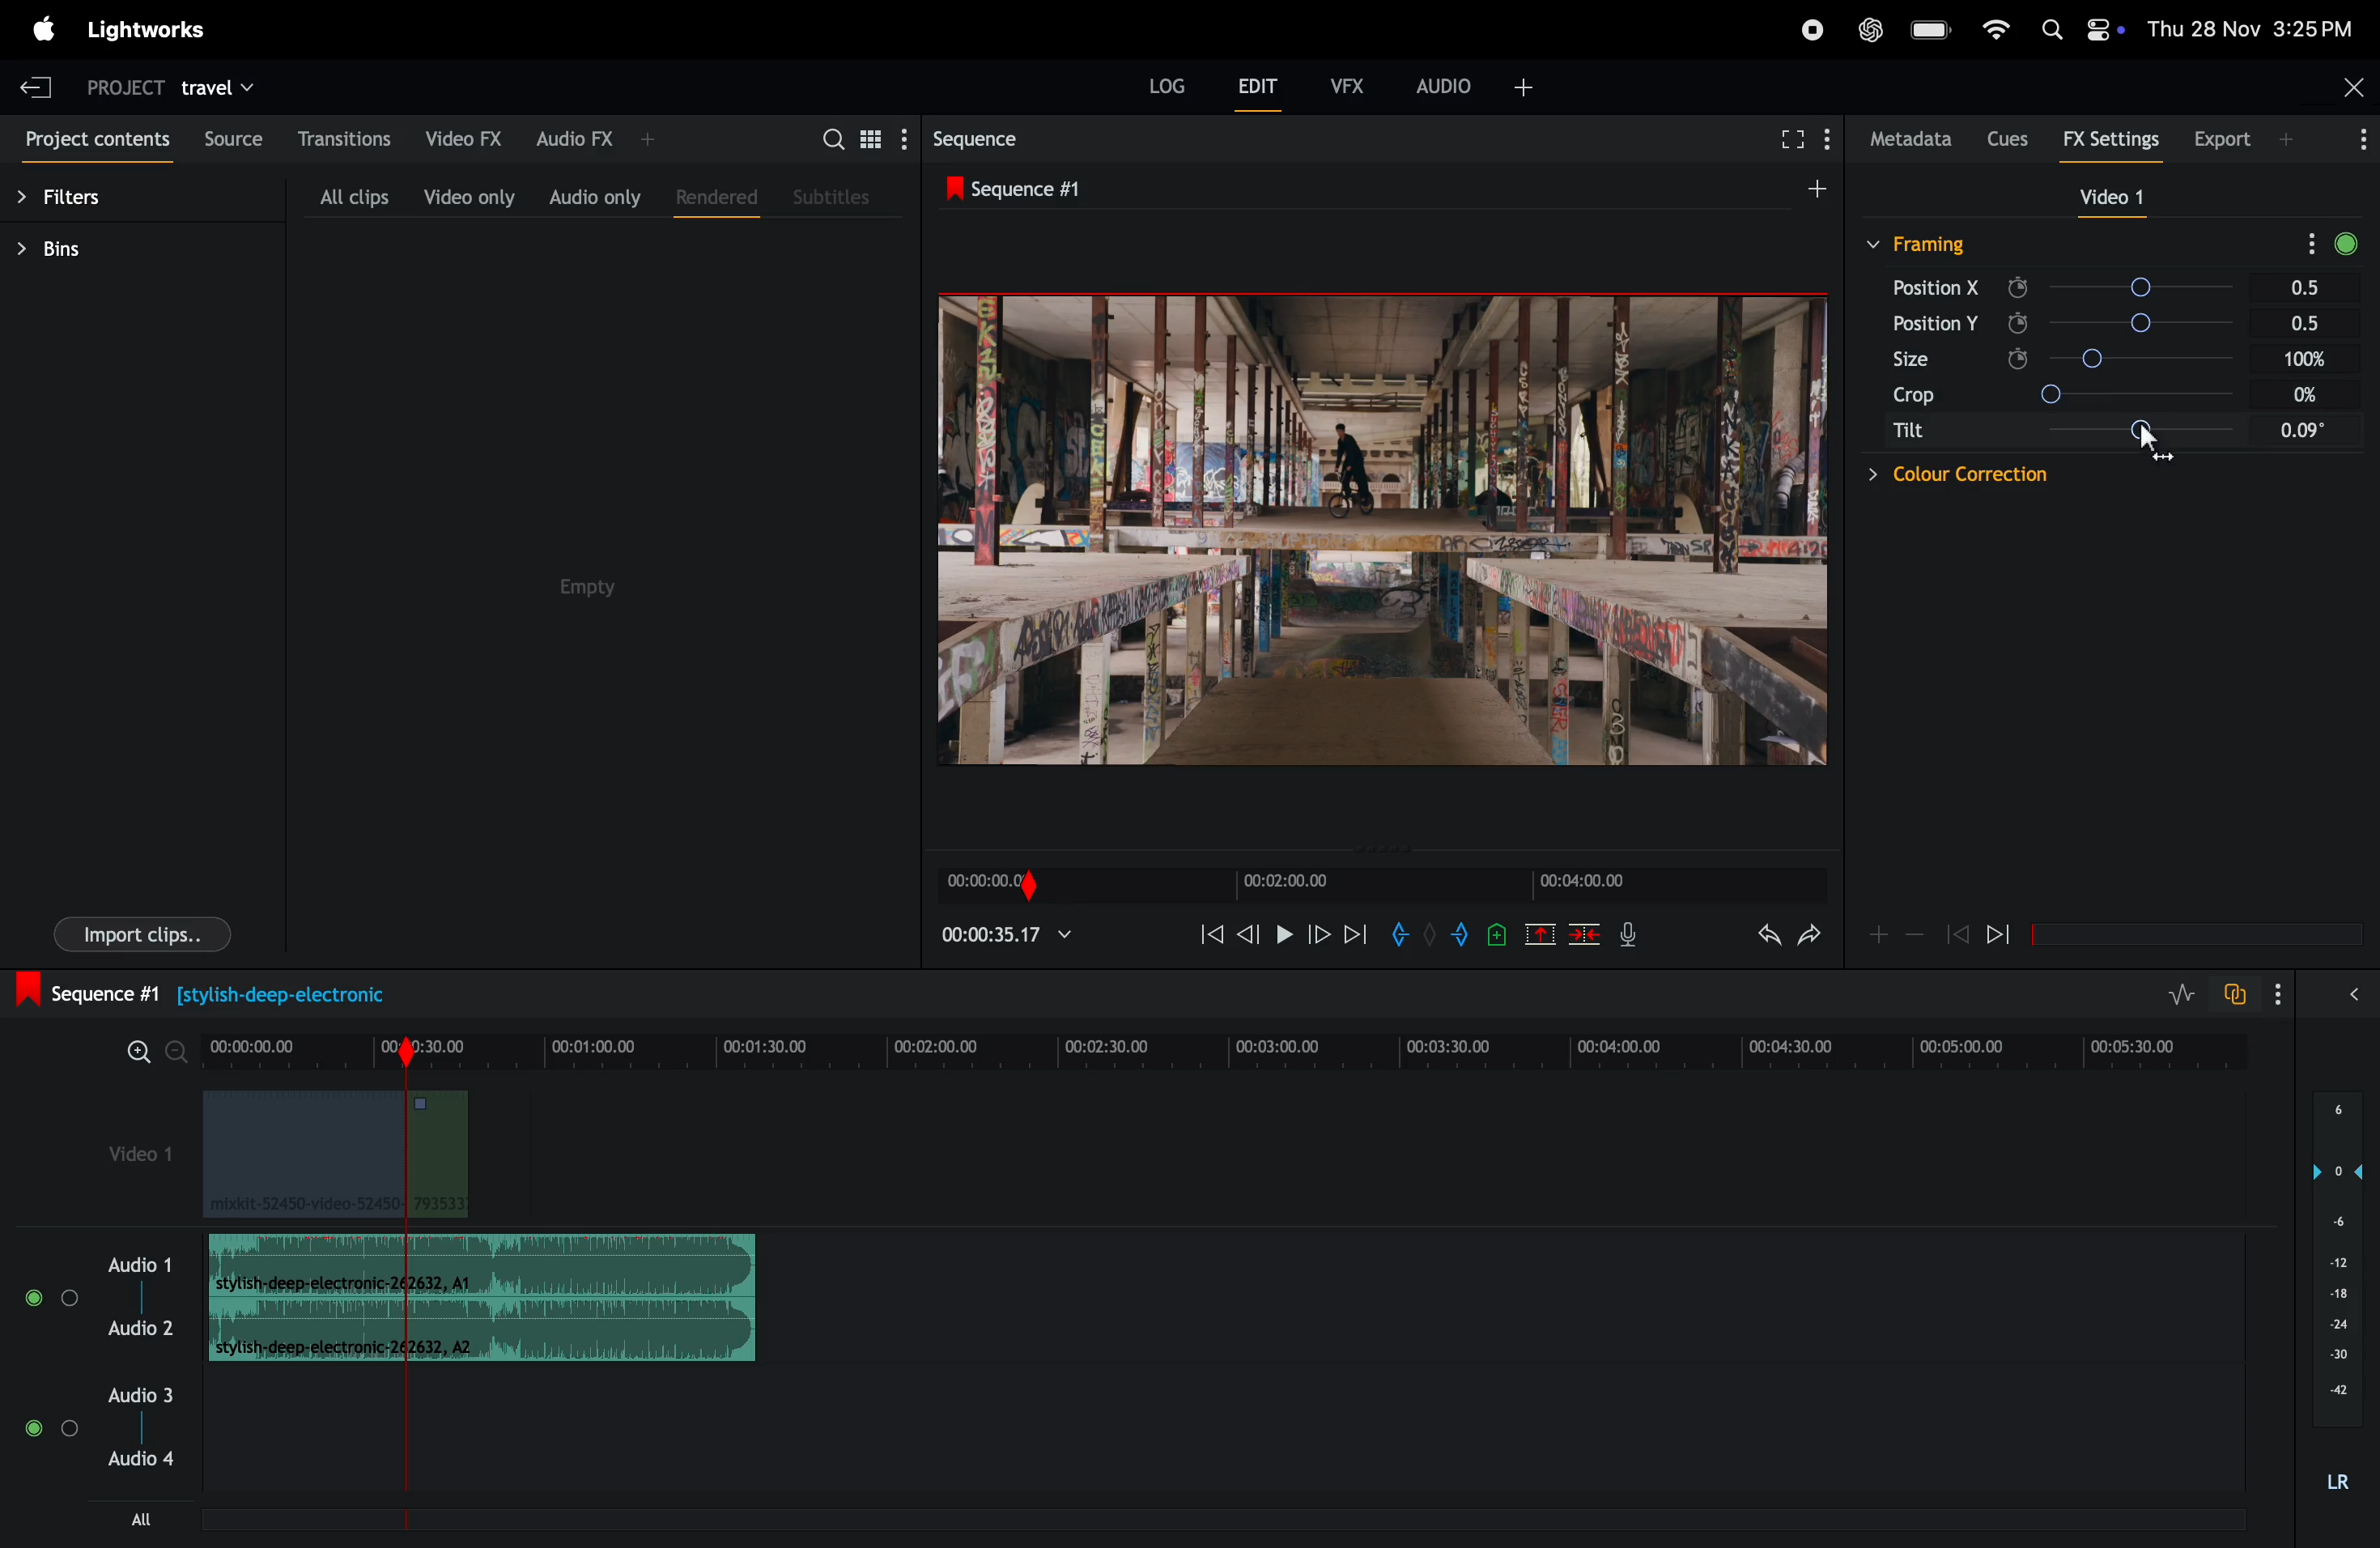 The width and height of the screenshot is (2380, 1548). I want to click on video Fx, so click(462, 136).